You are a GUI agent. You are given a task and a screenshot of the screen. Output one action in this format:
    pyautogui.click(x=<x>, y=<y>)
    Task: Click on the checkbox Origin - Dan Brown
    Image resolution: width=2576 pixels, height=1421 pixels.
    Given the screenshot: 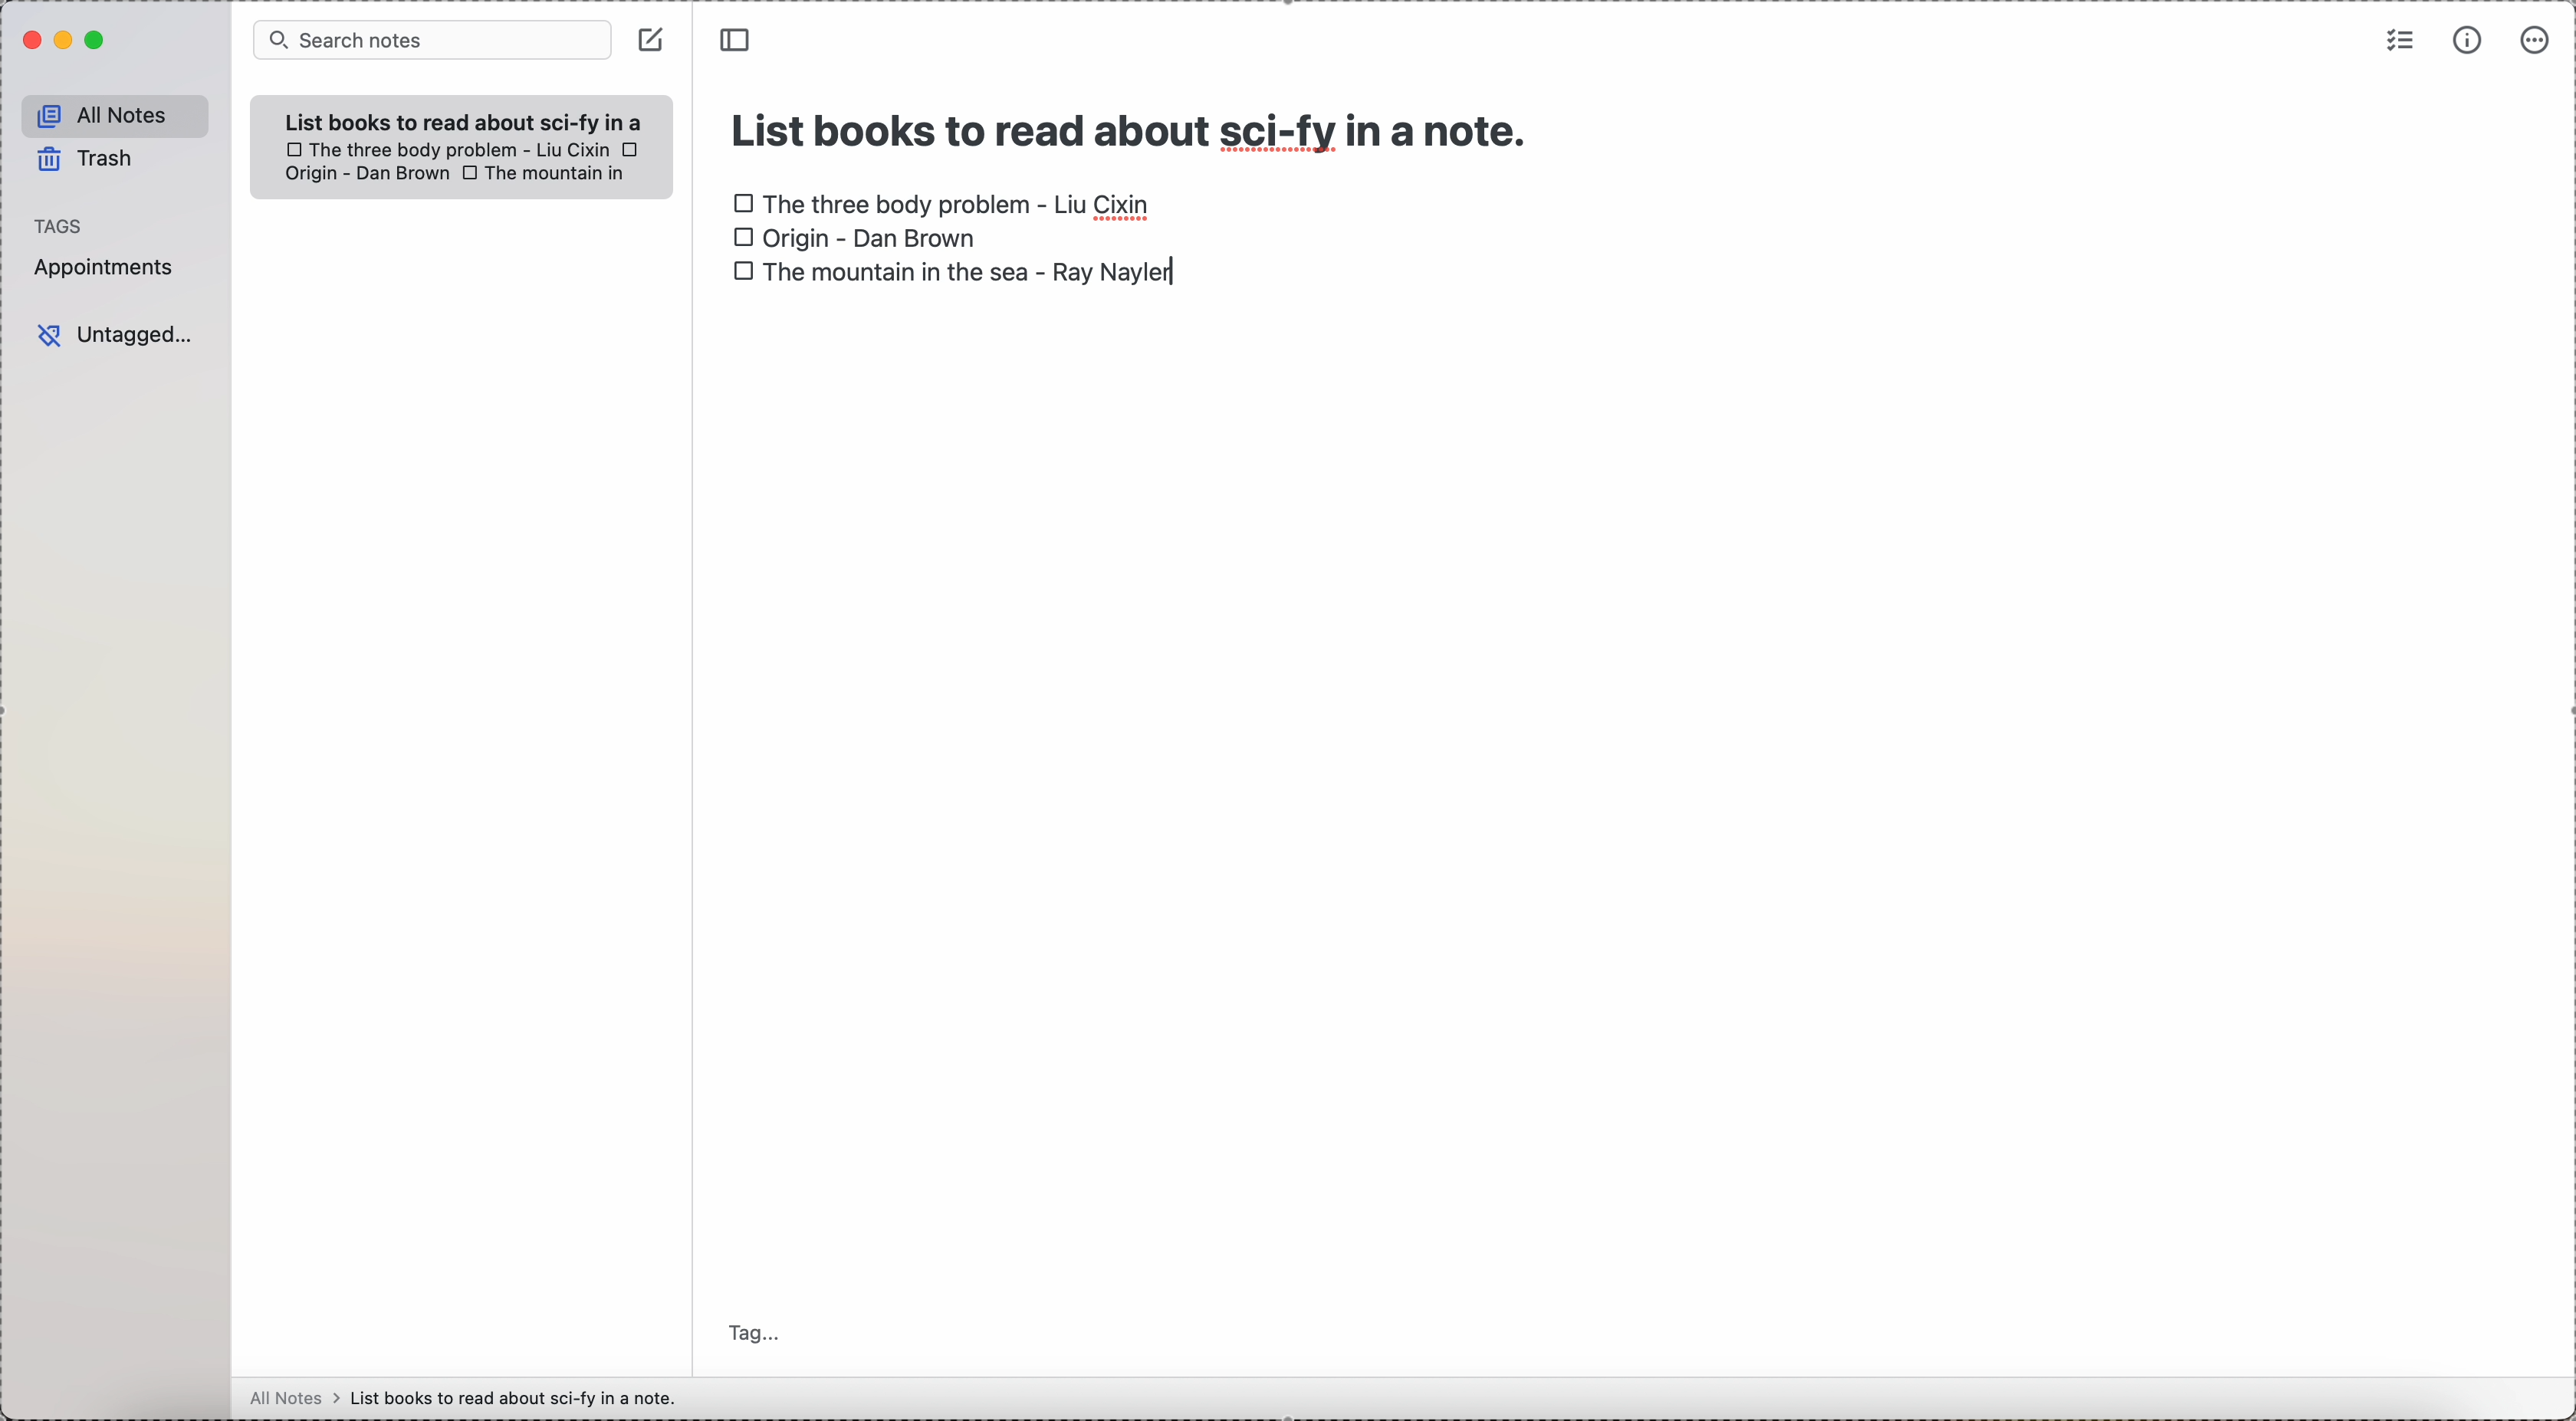 What is the action you would take?
    pyautogui.click(x=855, y=239)
    